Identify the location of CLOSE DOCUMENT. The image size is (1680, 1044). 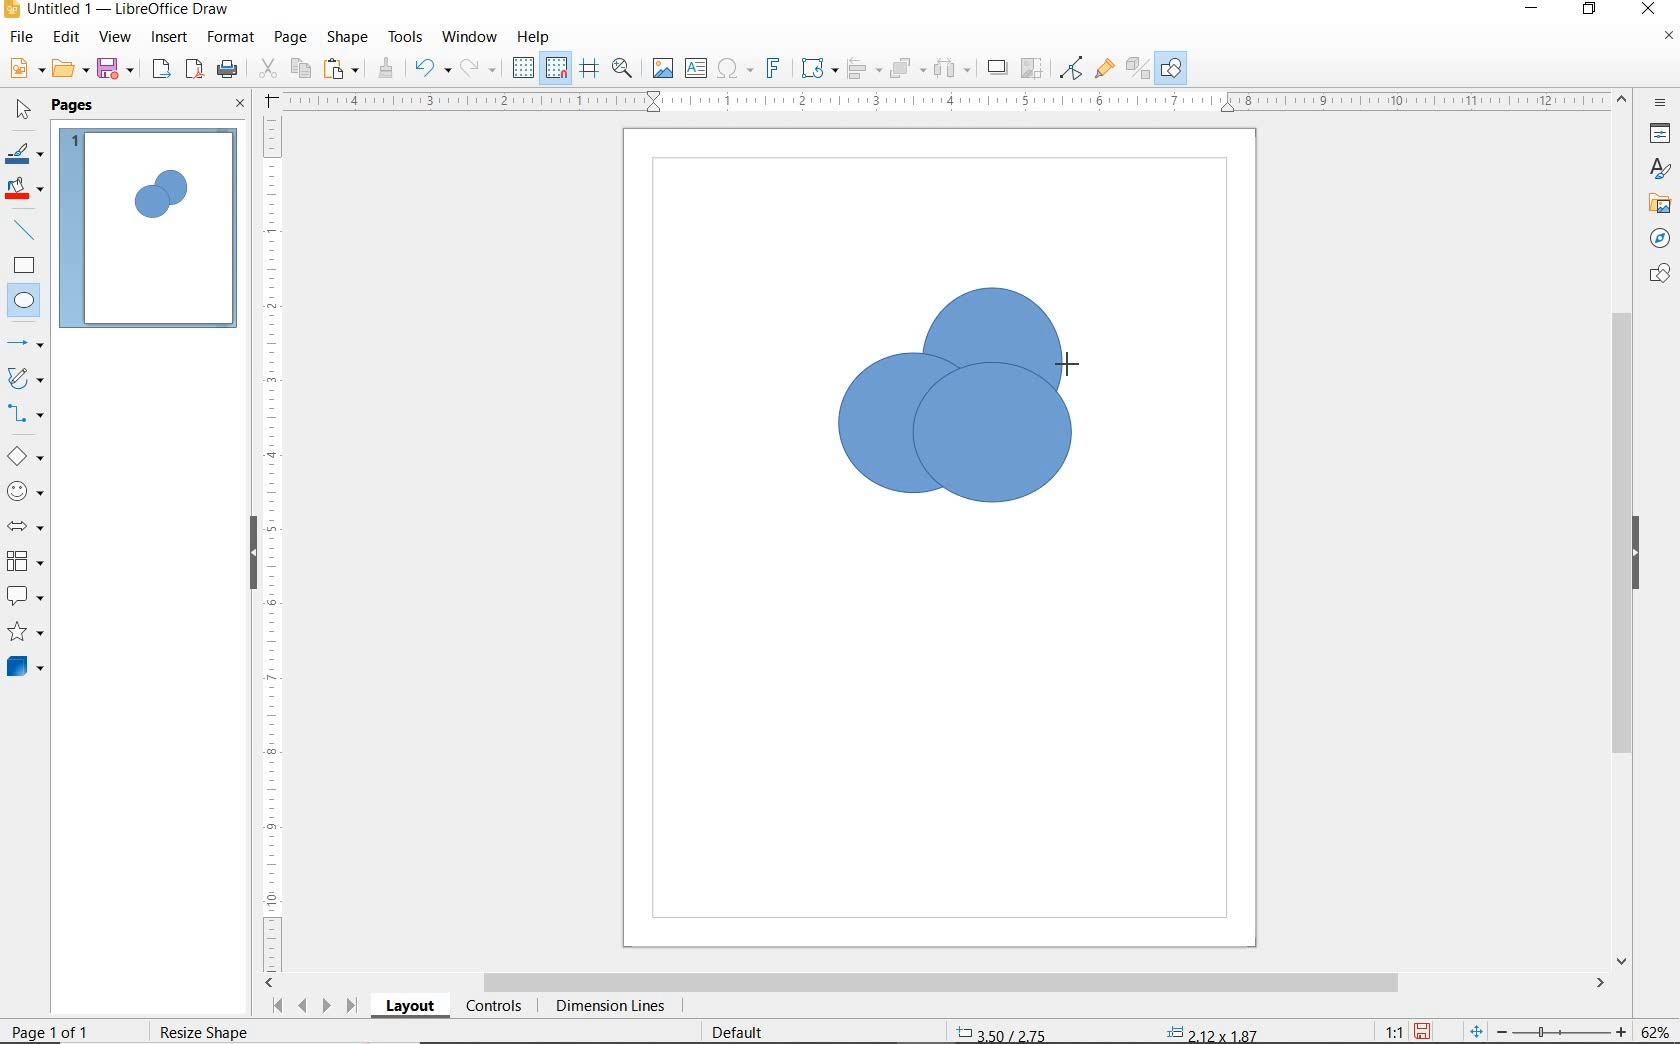
(1668, 38).